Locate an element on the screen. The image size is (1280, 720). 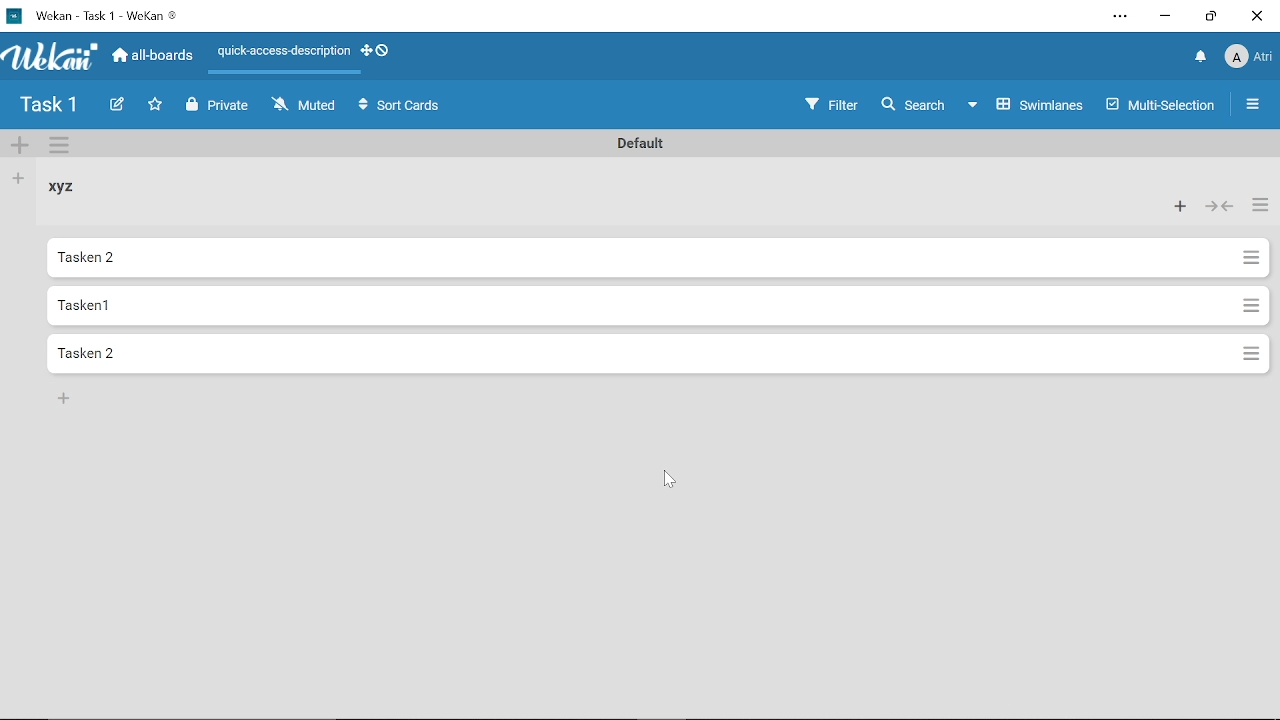
Search is located at coordinates (913, 105).